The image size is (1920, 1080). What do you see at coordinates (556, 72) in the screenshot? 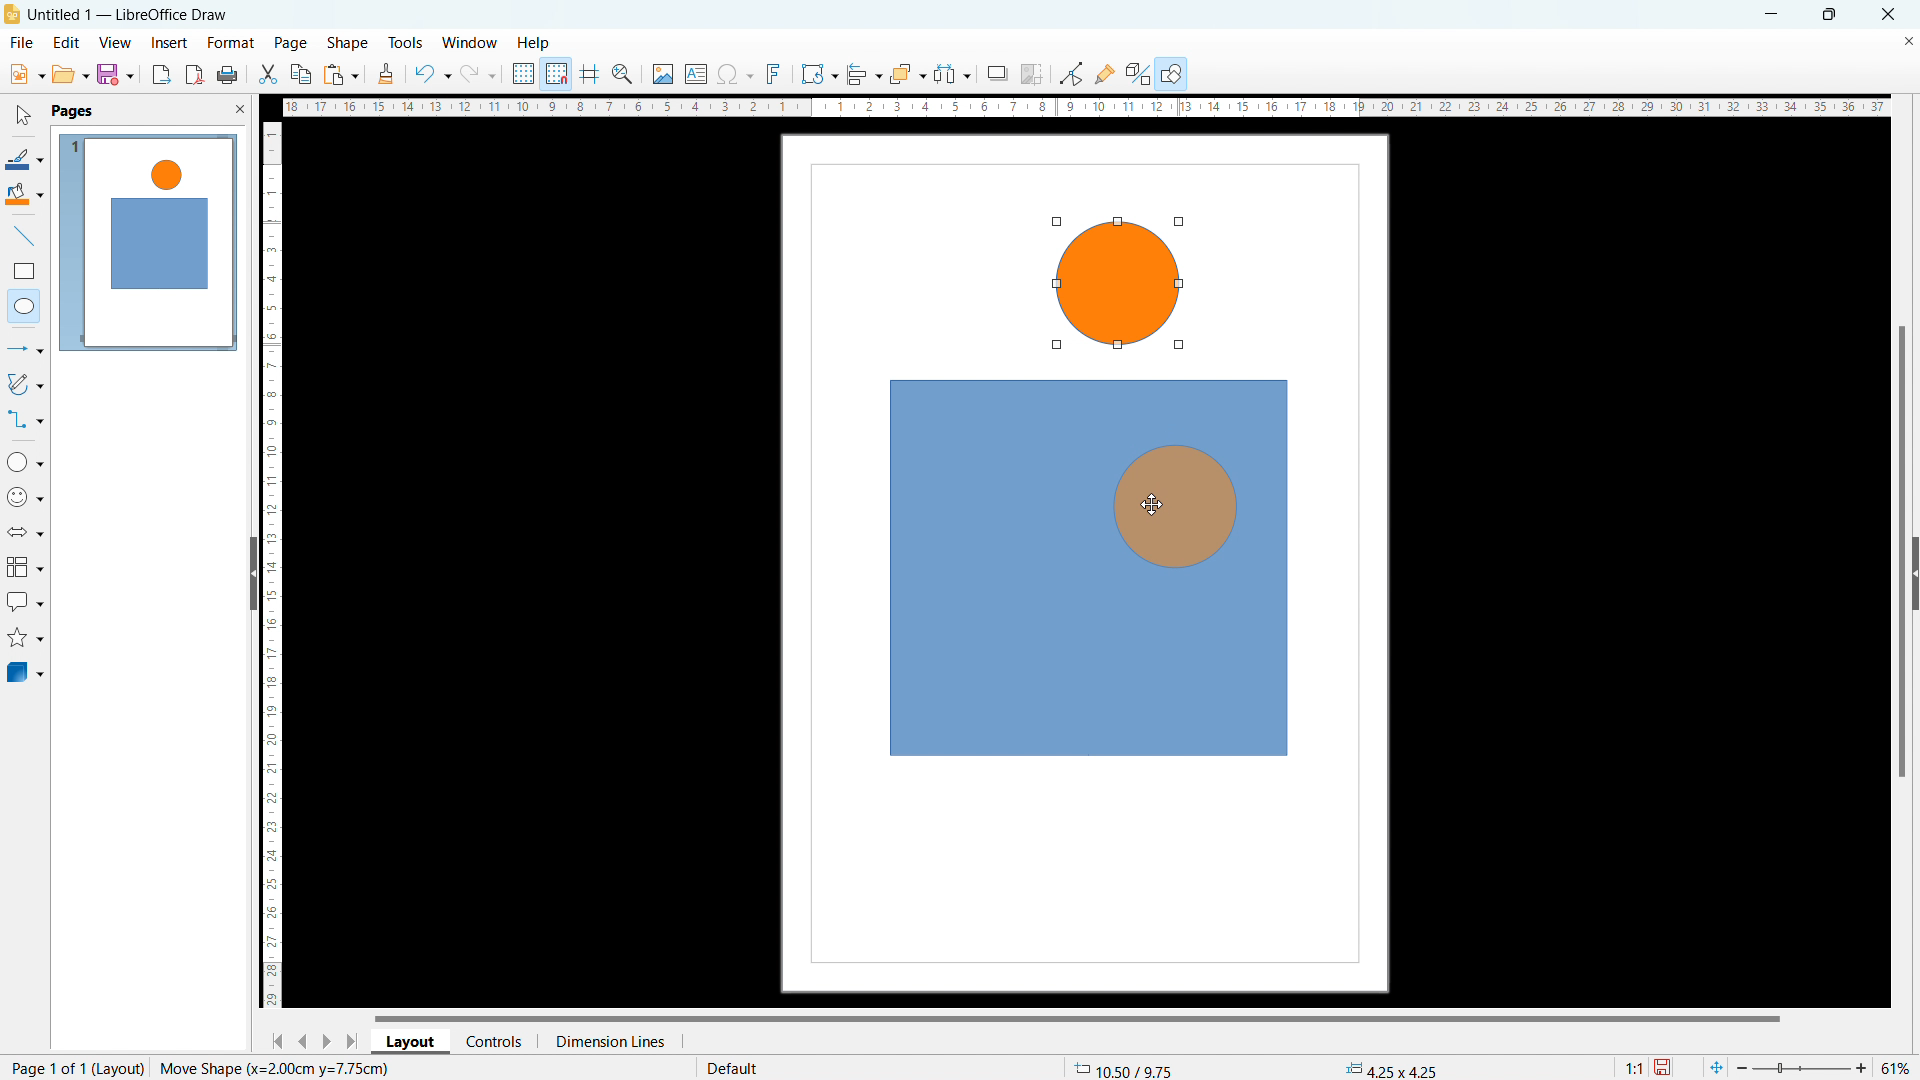
I see `snap to grid` at bounding box center [556, 72].